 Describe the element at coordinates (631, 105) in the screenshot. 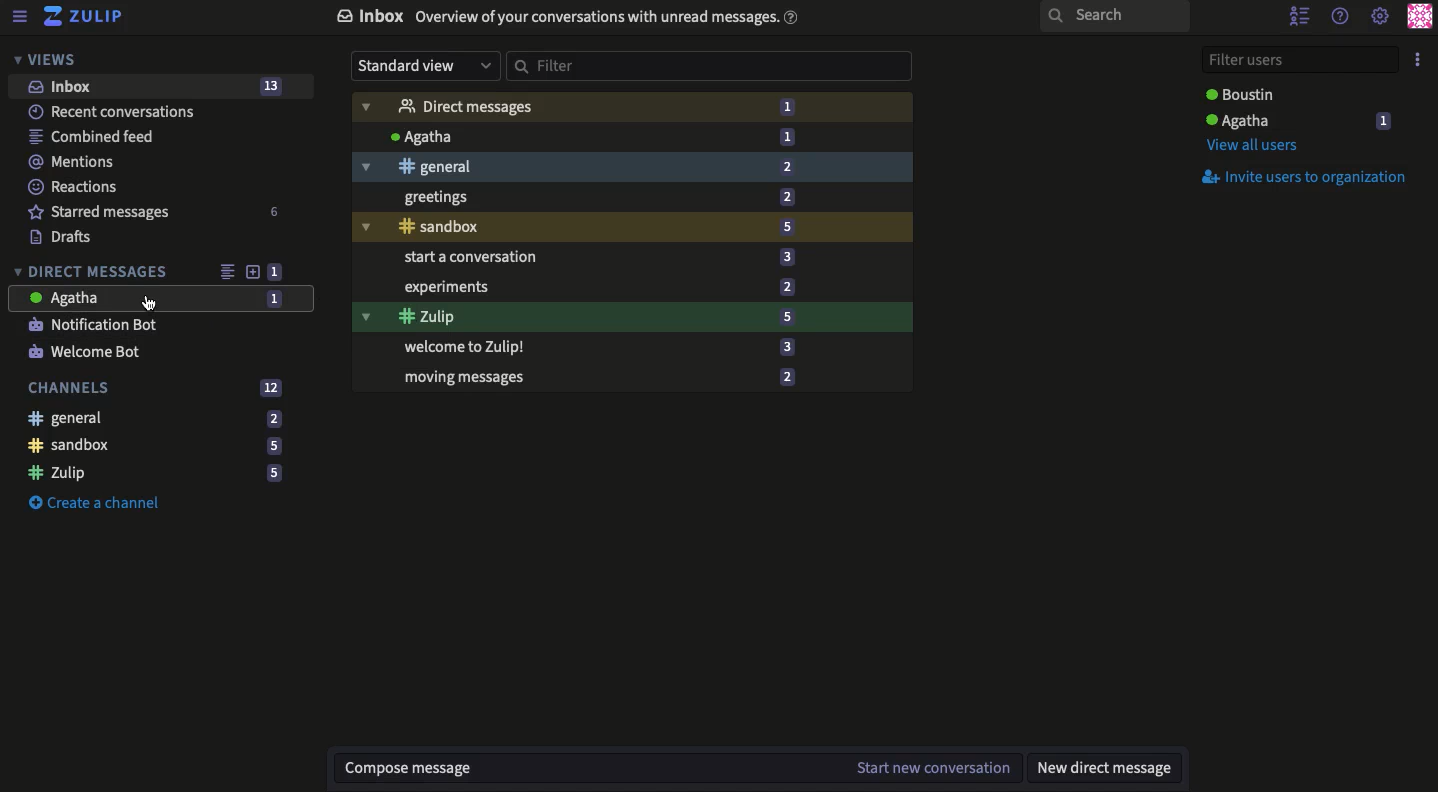

I see `Direct messages` at that location.